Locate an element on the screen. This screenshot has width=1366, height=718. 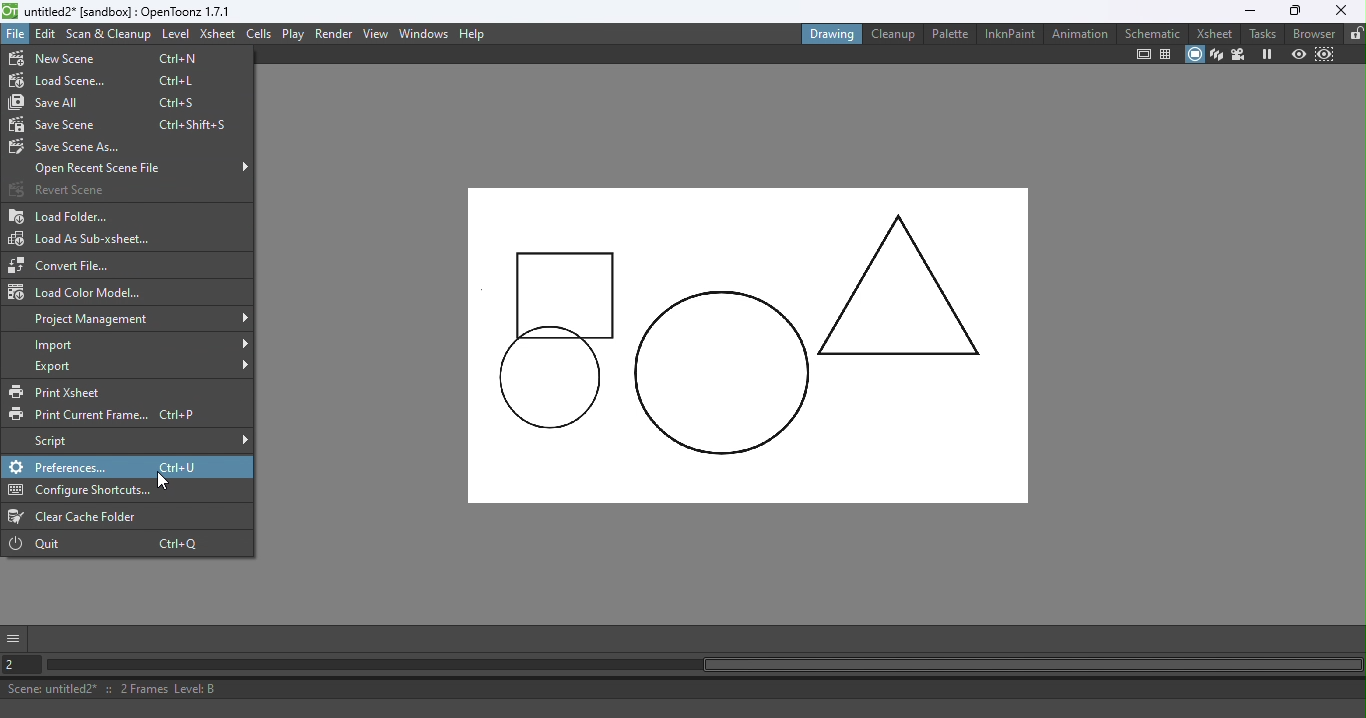
Cleanup is located at coordinates (890, 34).